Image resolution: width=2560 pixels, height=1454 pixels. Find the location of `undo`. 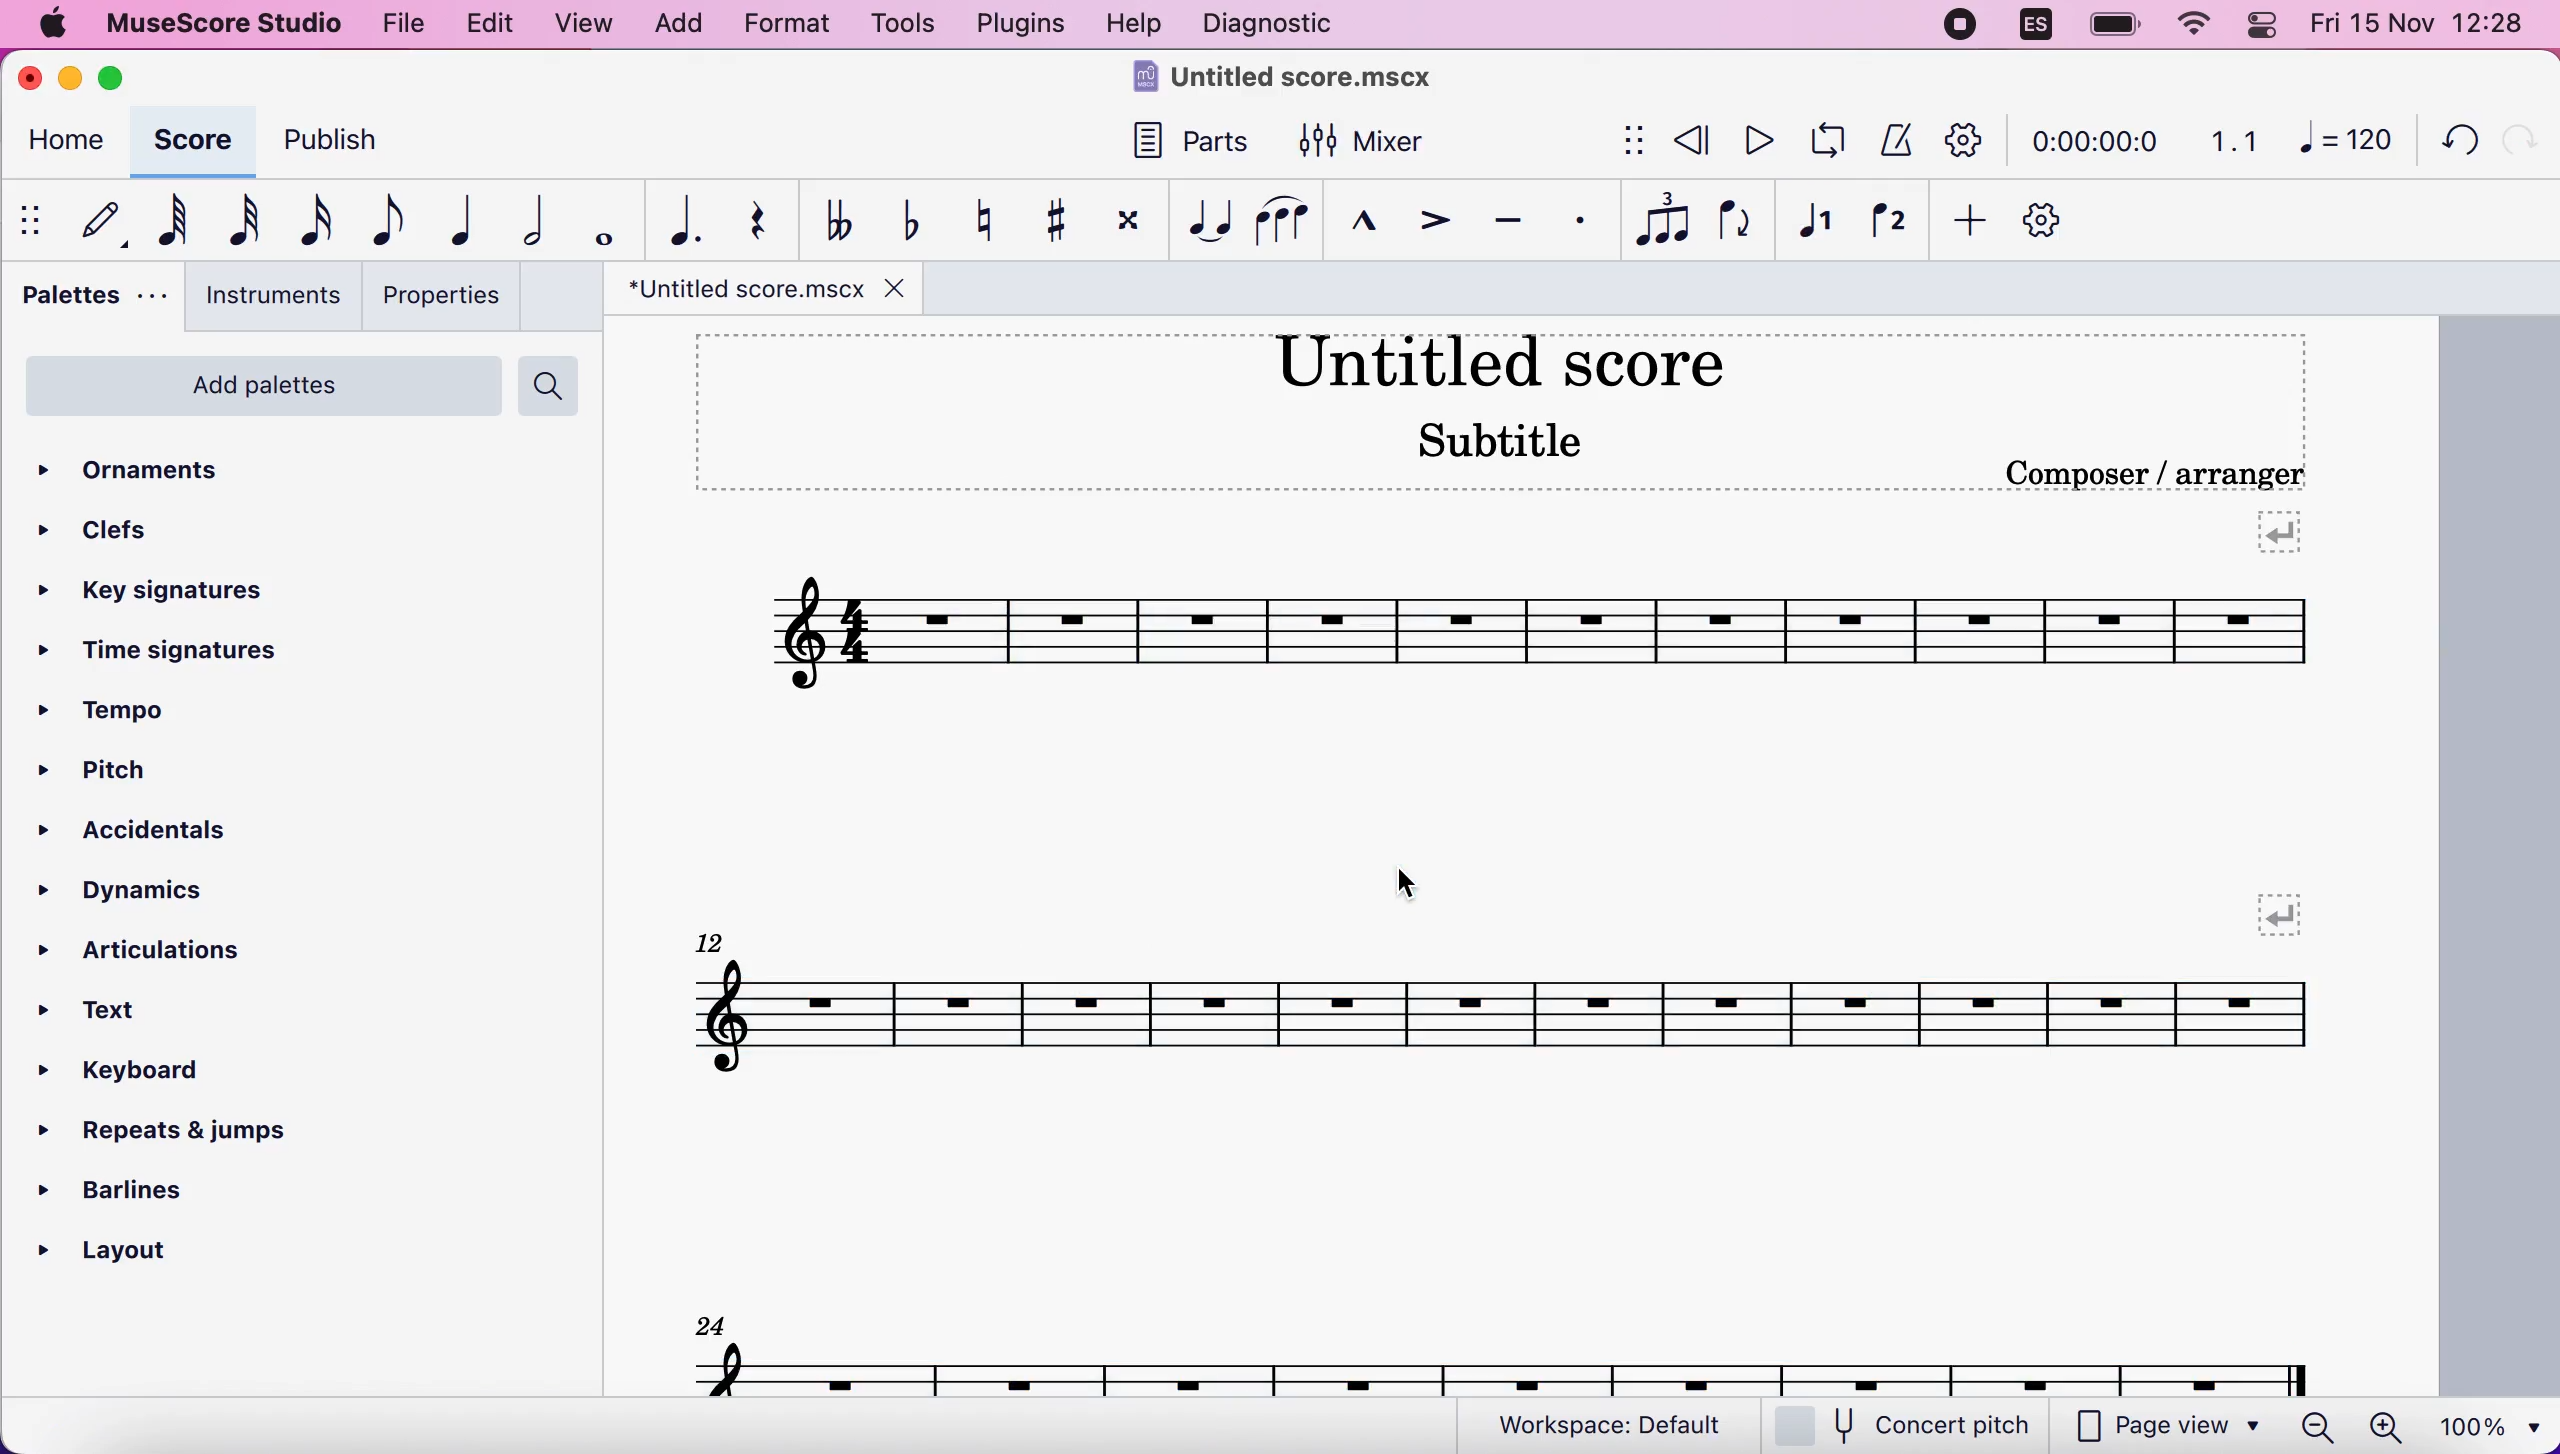

undo is located at coordinates (2450, 137).